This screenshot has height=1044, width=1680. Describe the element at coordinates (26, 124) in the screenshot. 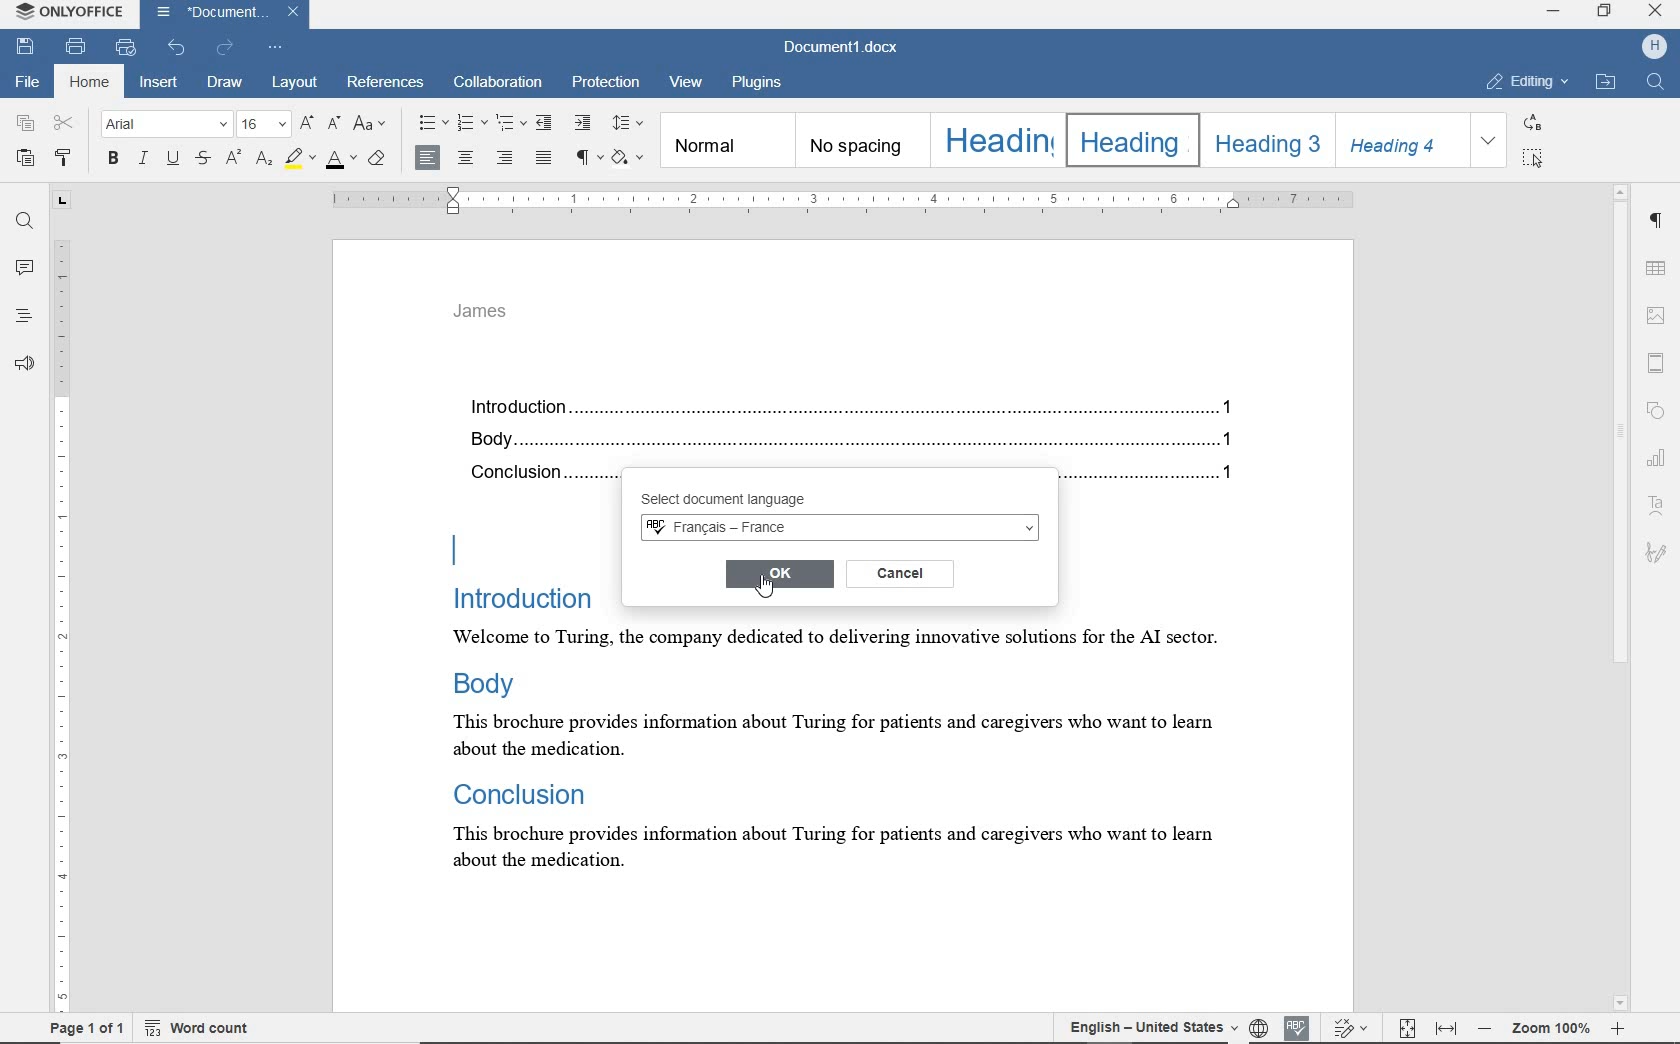

I see `copy` at that location.